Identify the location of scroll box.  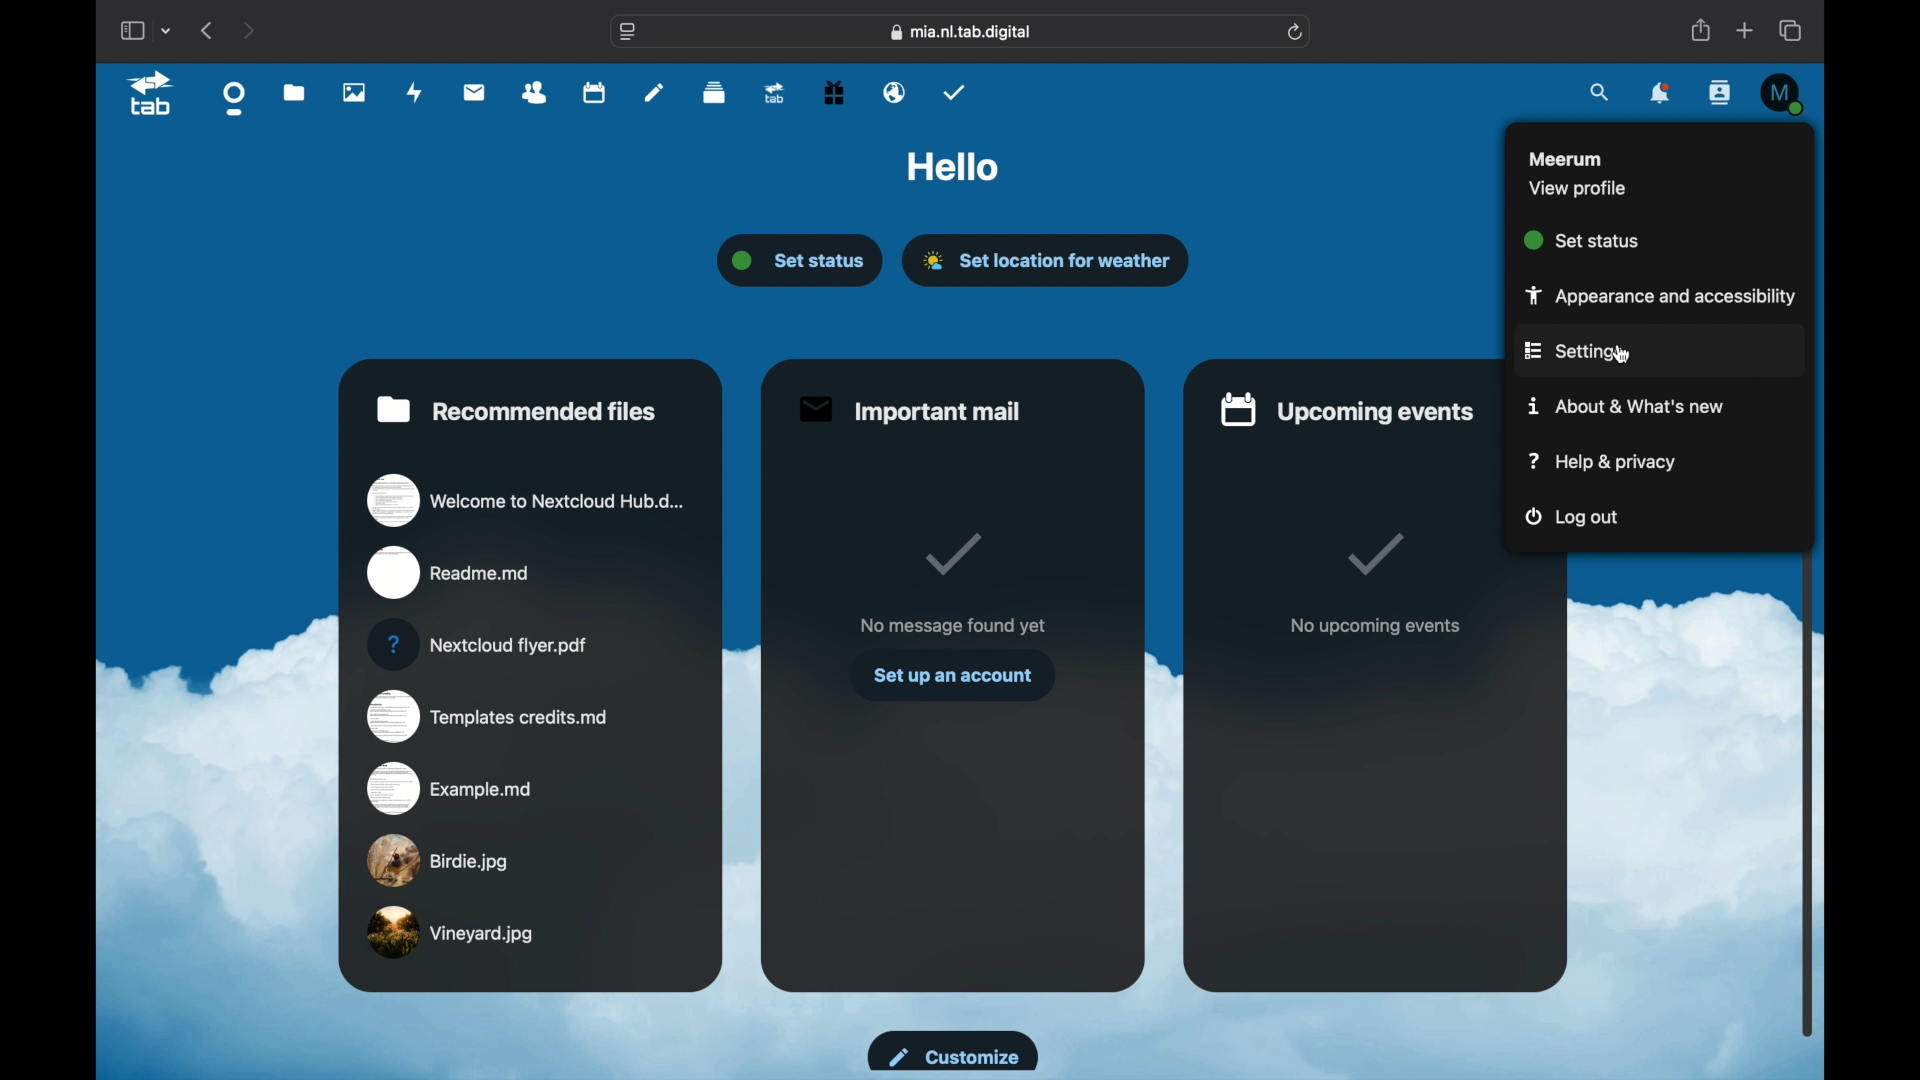
(1812, 580).